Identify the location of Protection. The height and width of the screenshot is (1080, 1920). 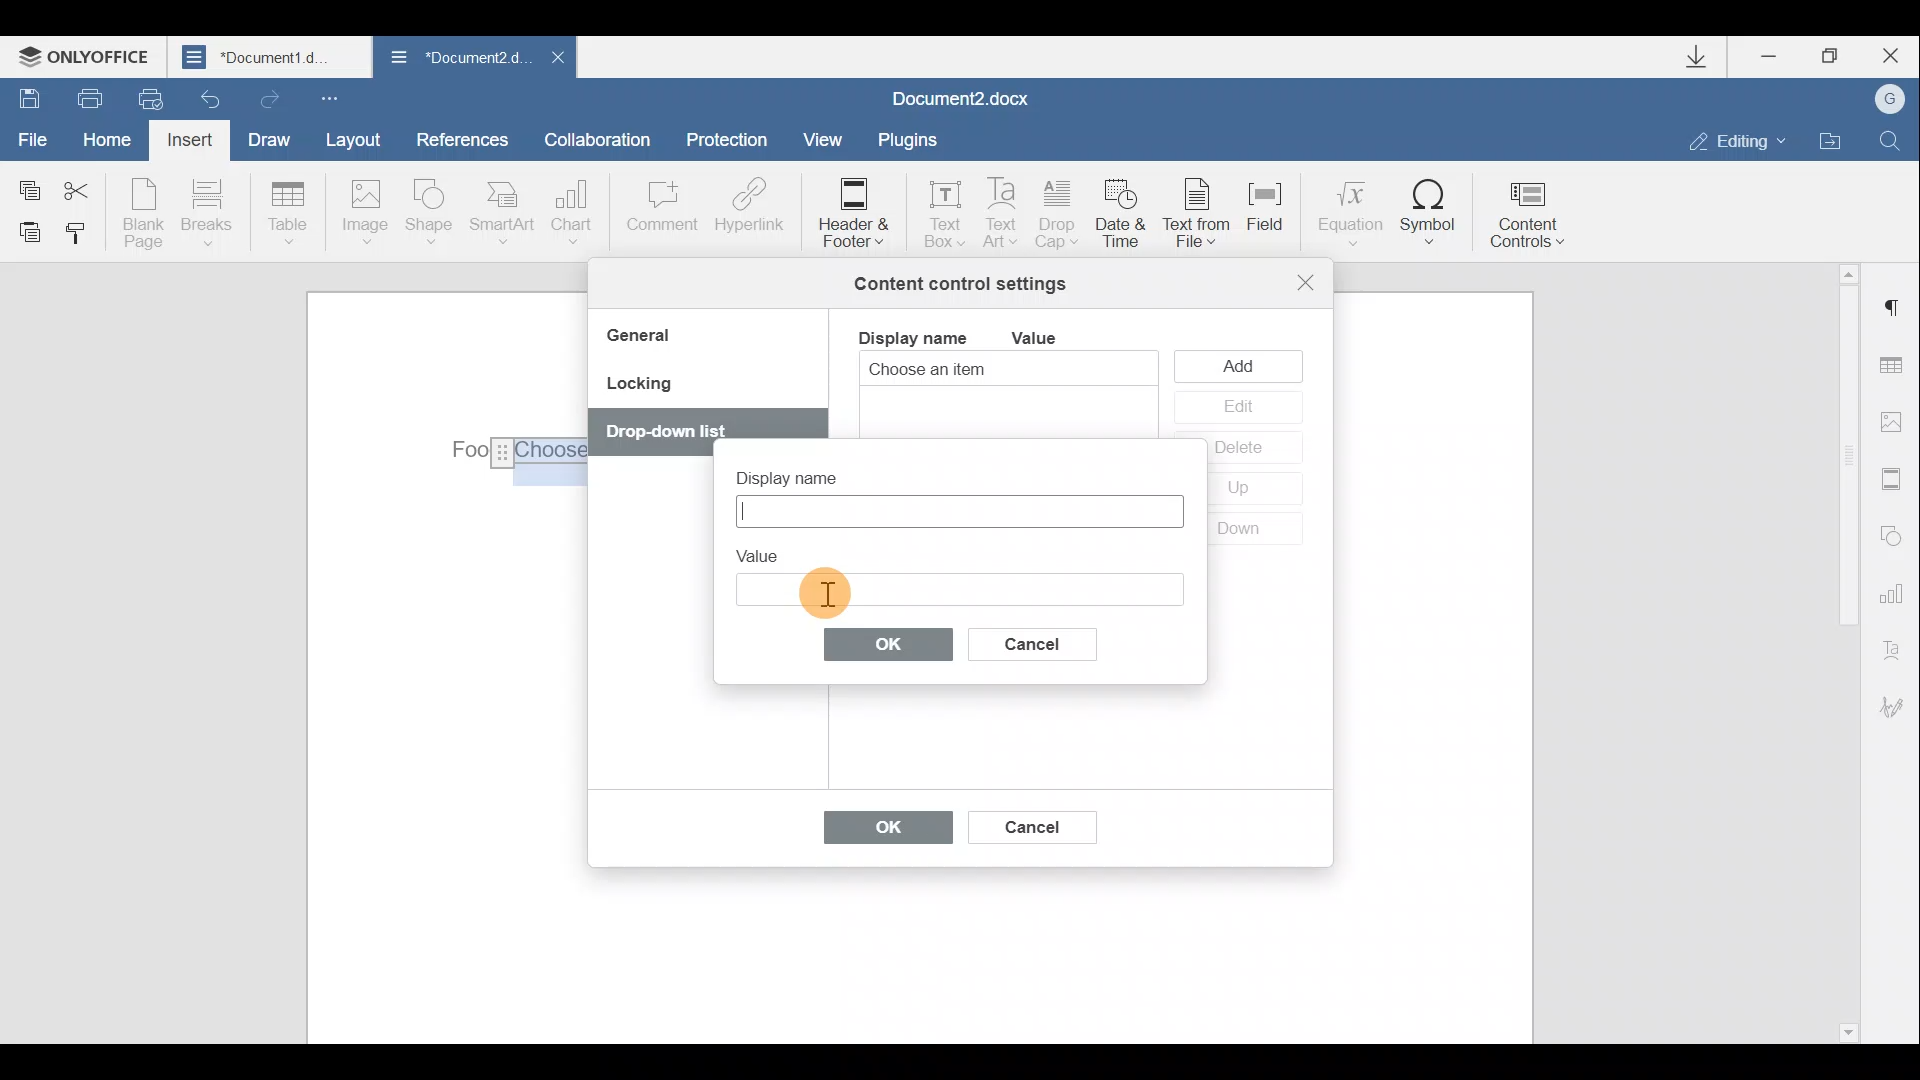
(732, 142).